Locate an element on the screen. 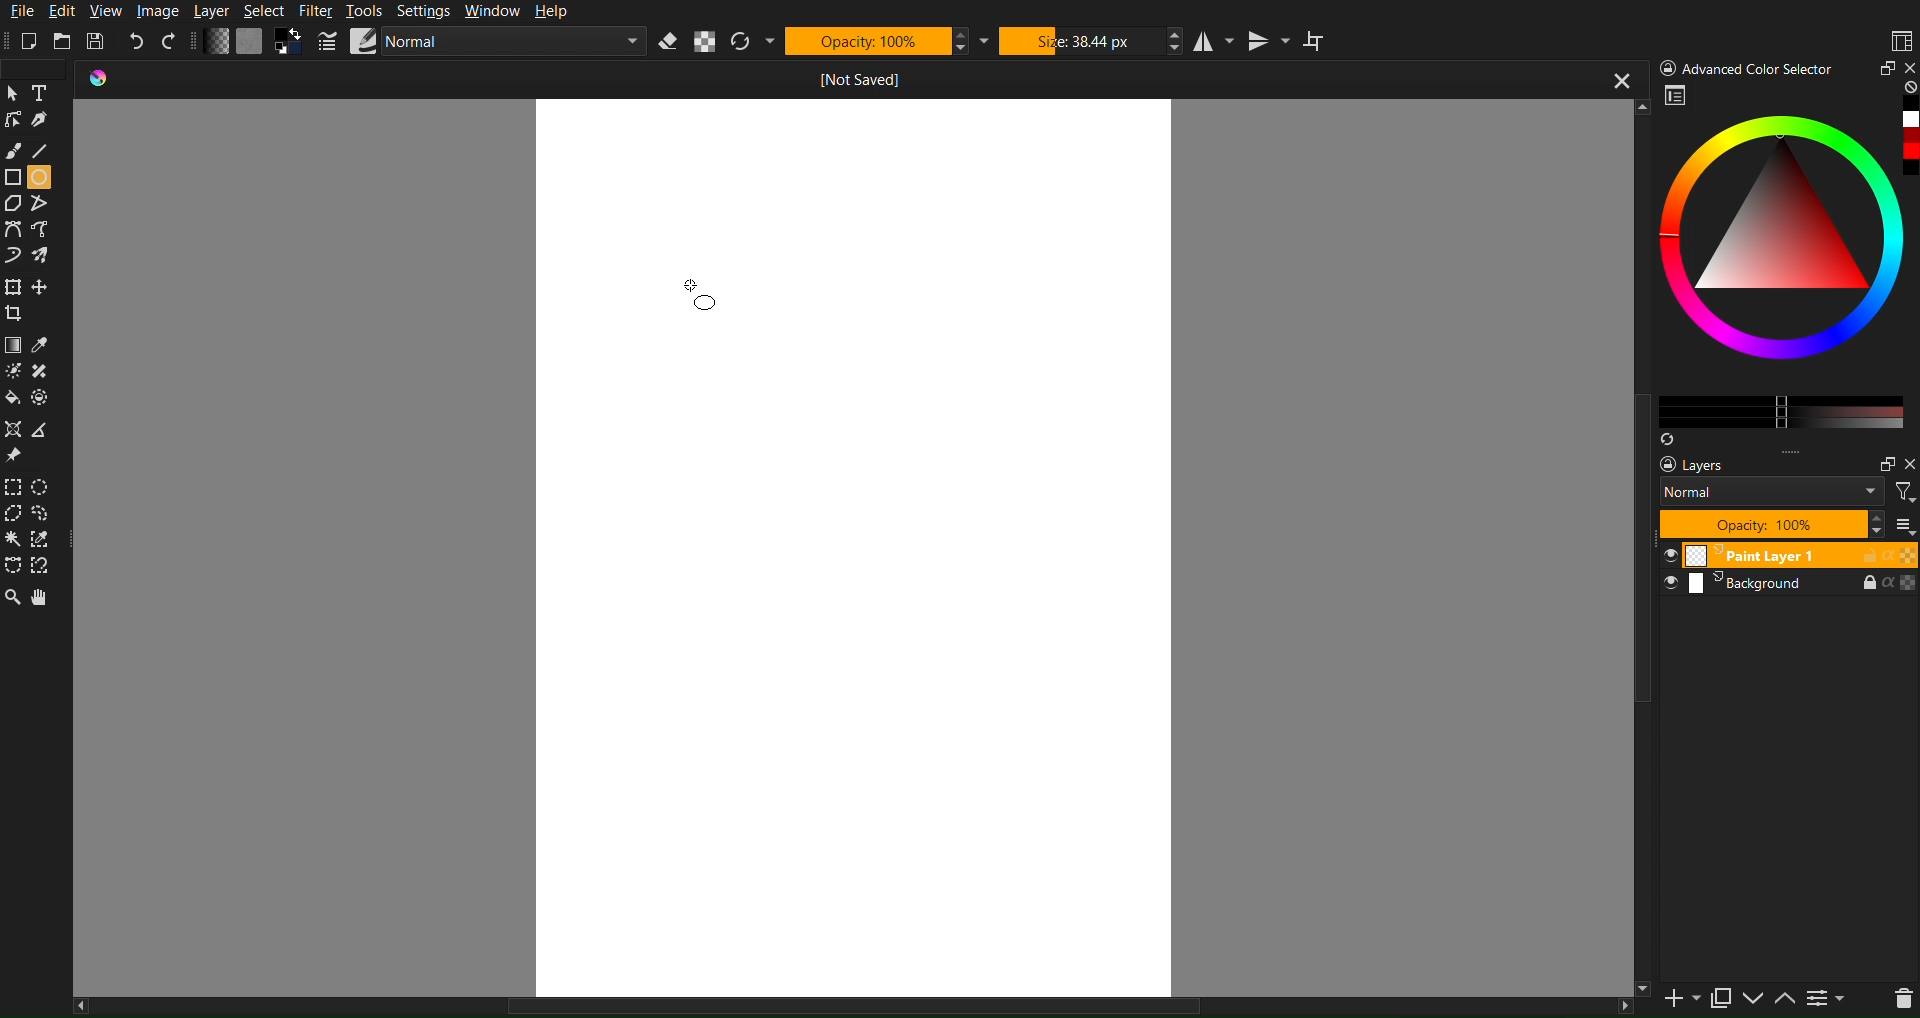  Cursor is located at coordinates (12, 95).